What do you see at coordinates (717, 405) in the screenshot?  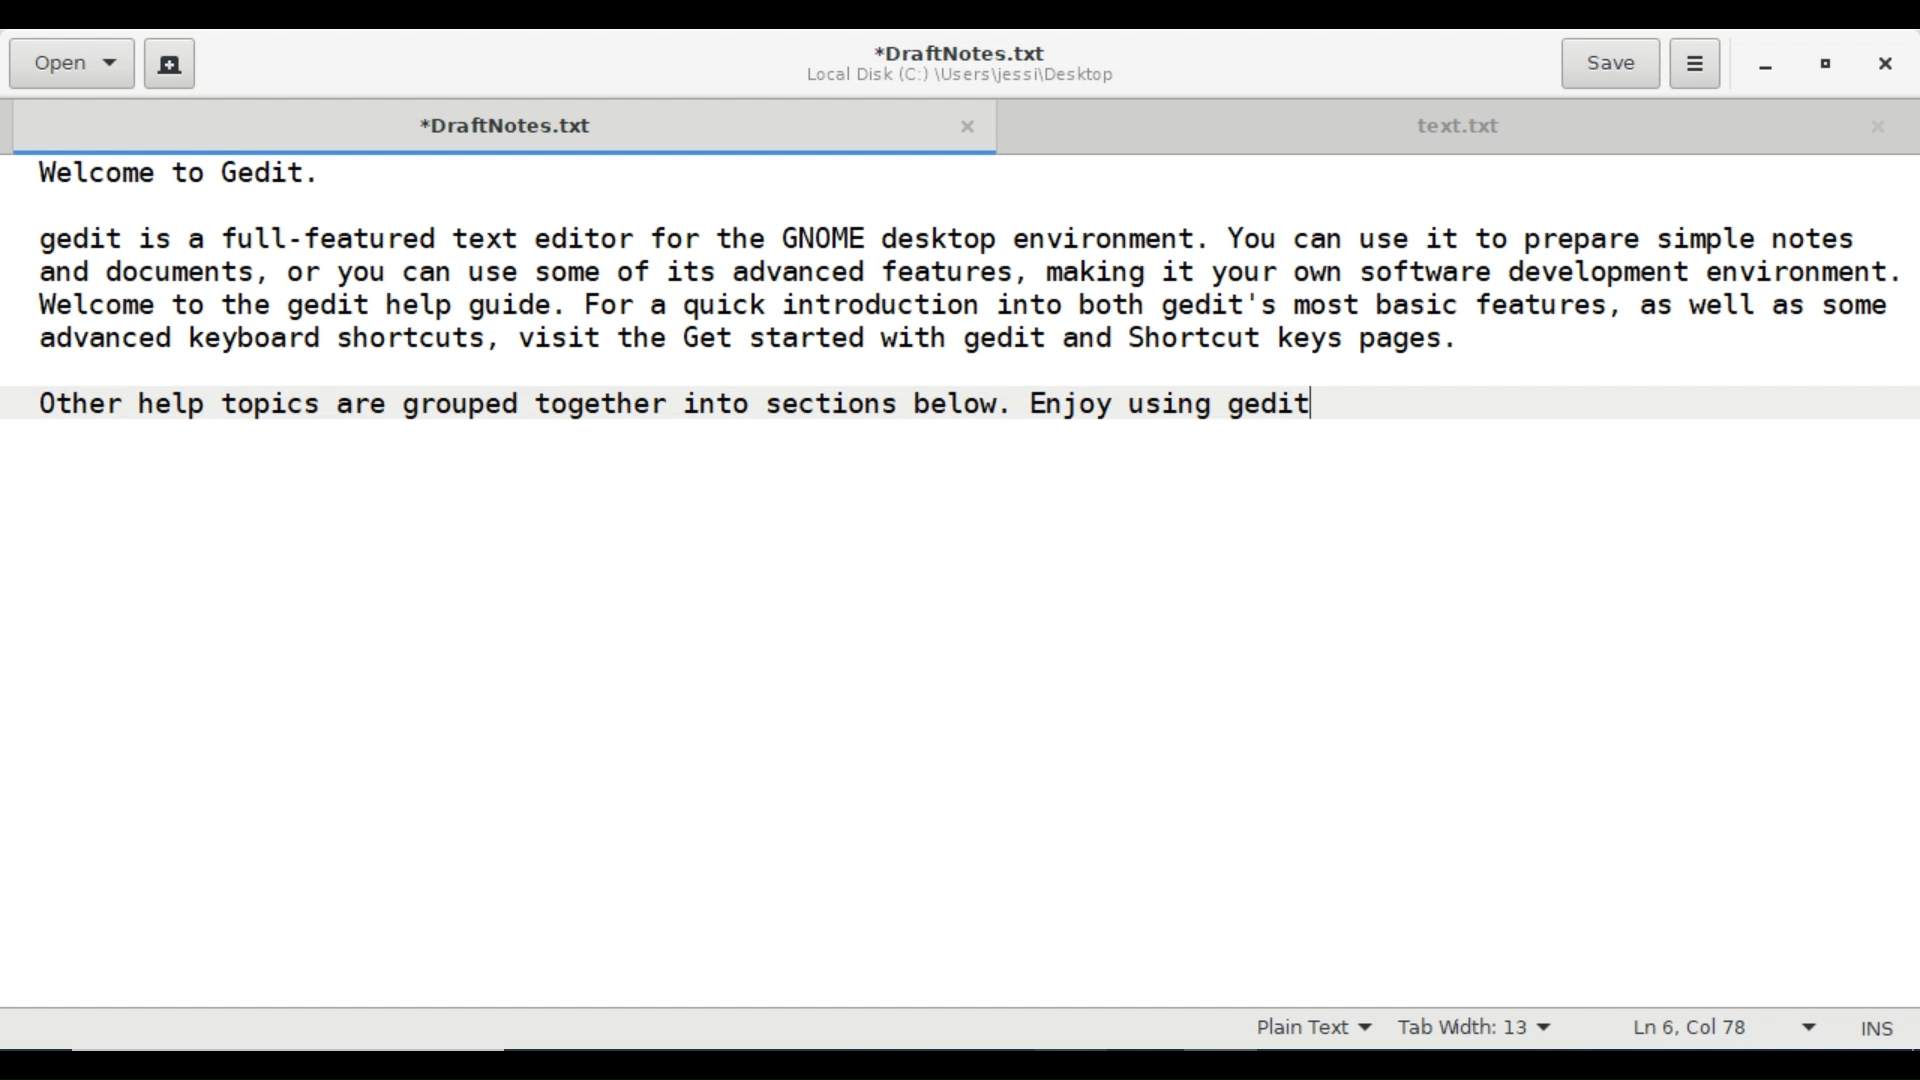 I see `Other help topics are grouped together into sections below. Enjoy using gedit]` at bounding box center [717, 405].